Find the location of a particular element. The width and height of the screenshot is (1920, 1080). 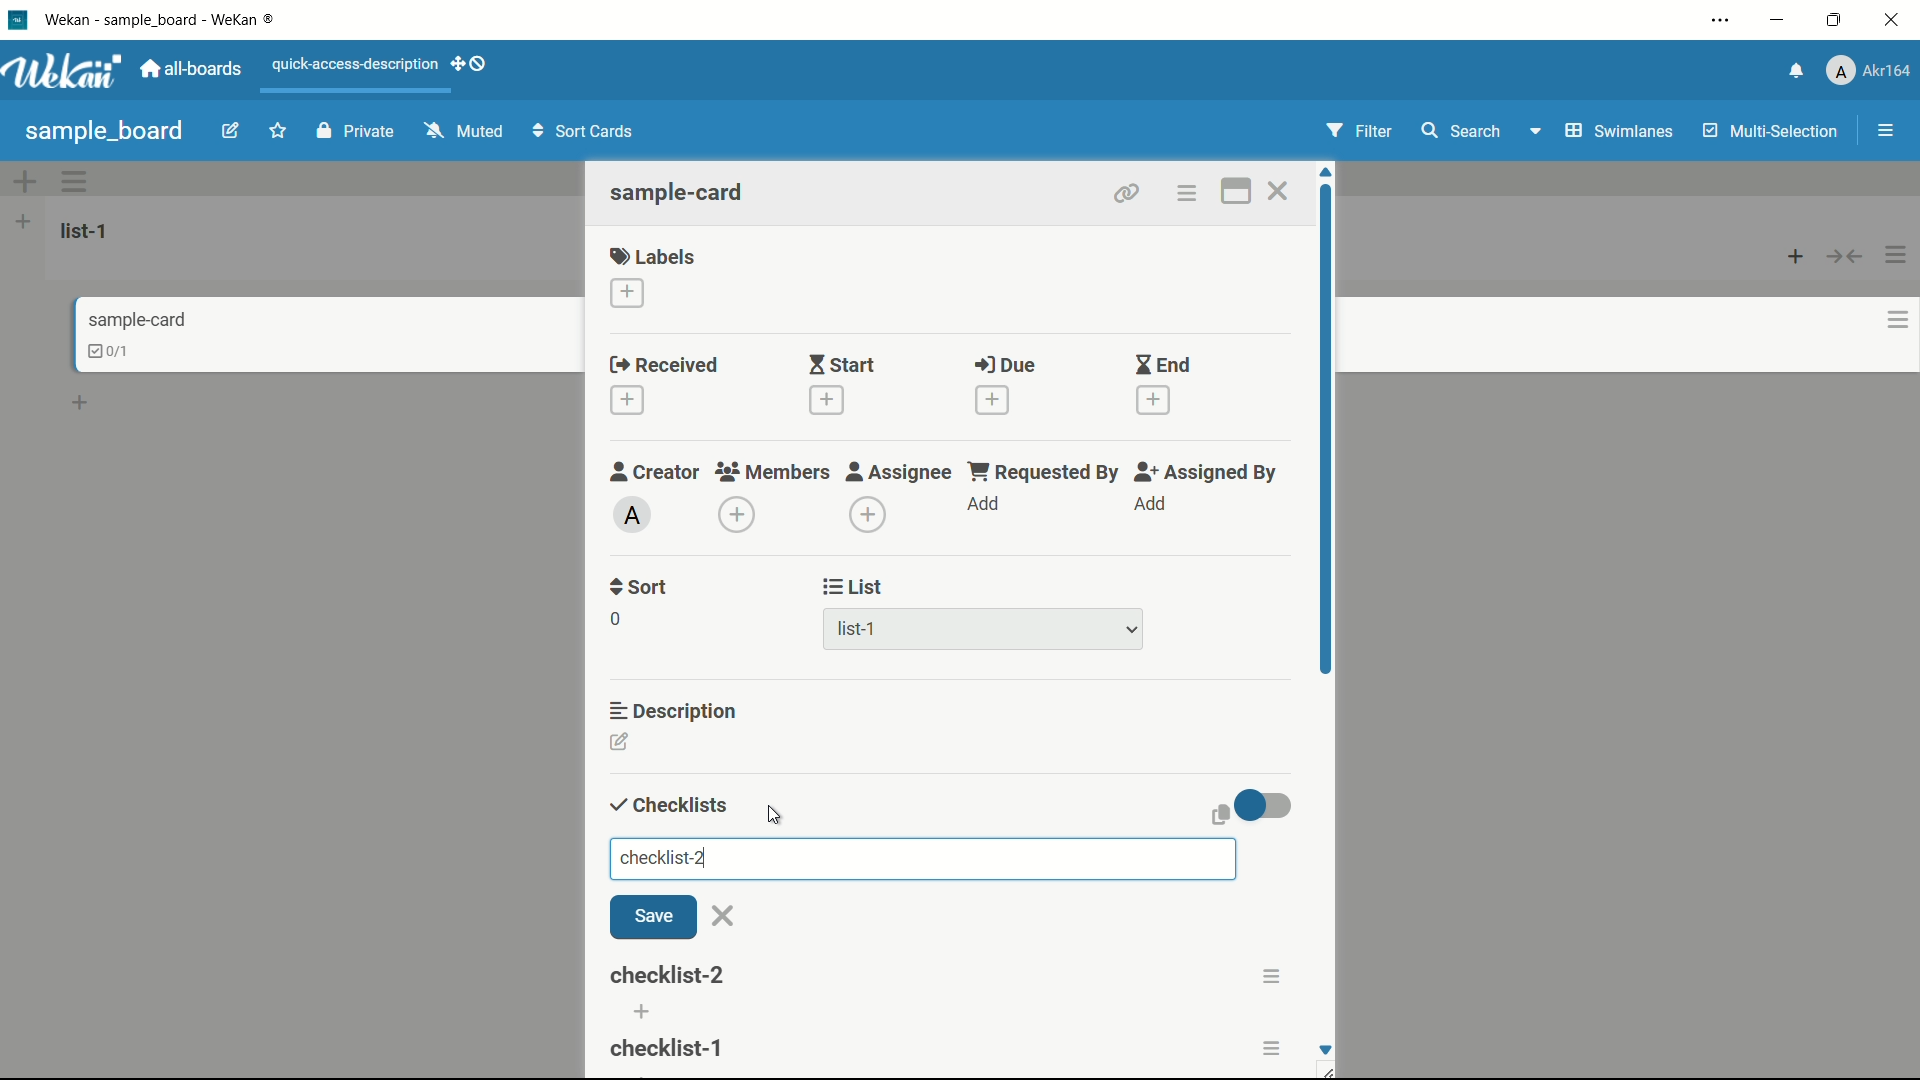

card actions is located at coordinates (1185, 194).